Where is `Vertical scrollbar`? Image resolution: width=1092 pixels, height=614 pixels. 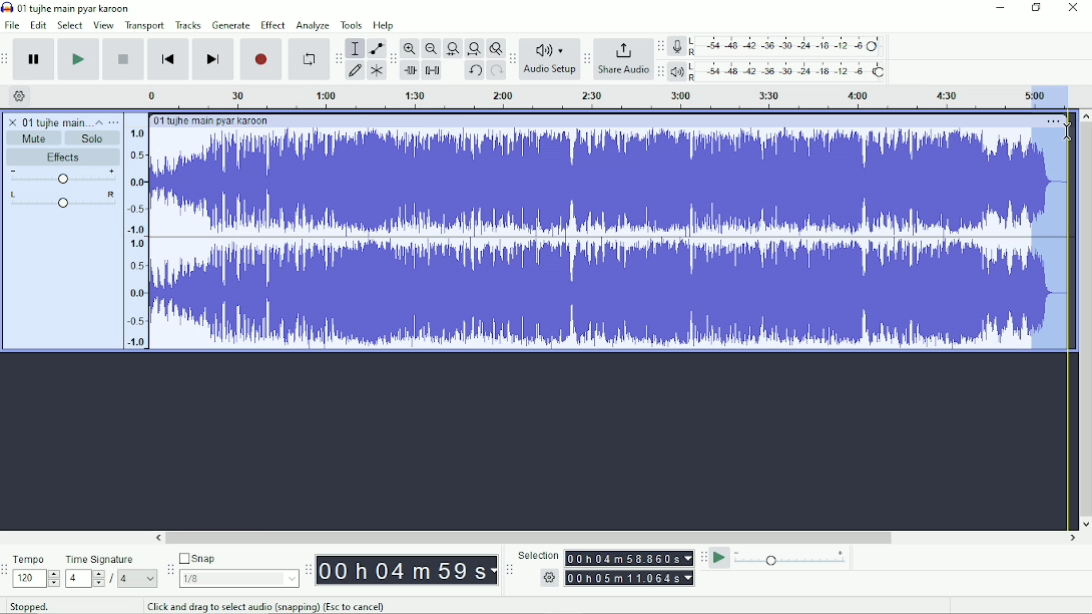 Vertical scrollbar is located at coordinates (1085, 320).